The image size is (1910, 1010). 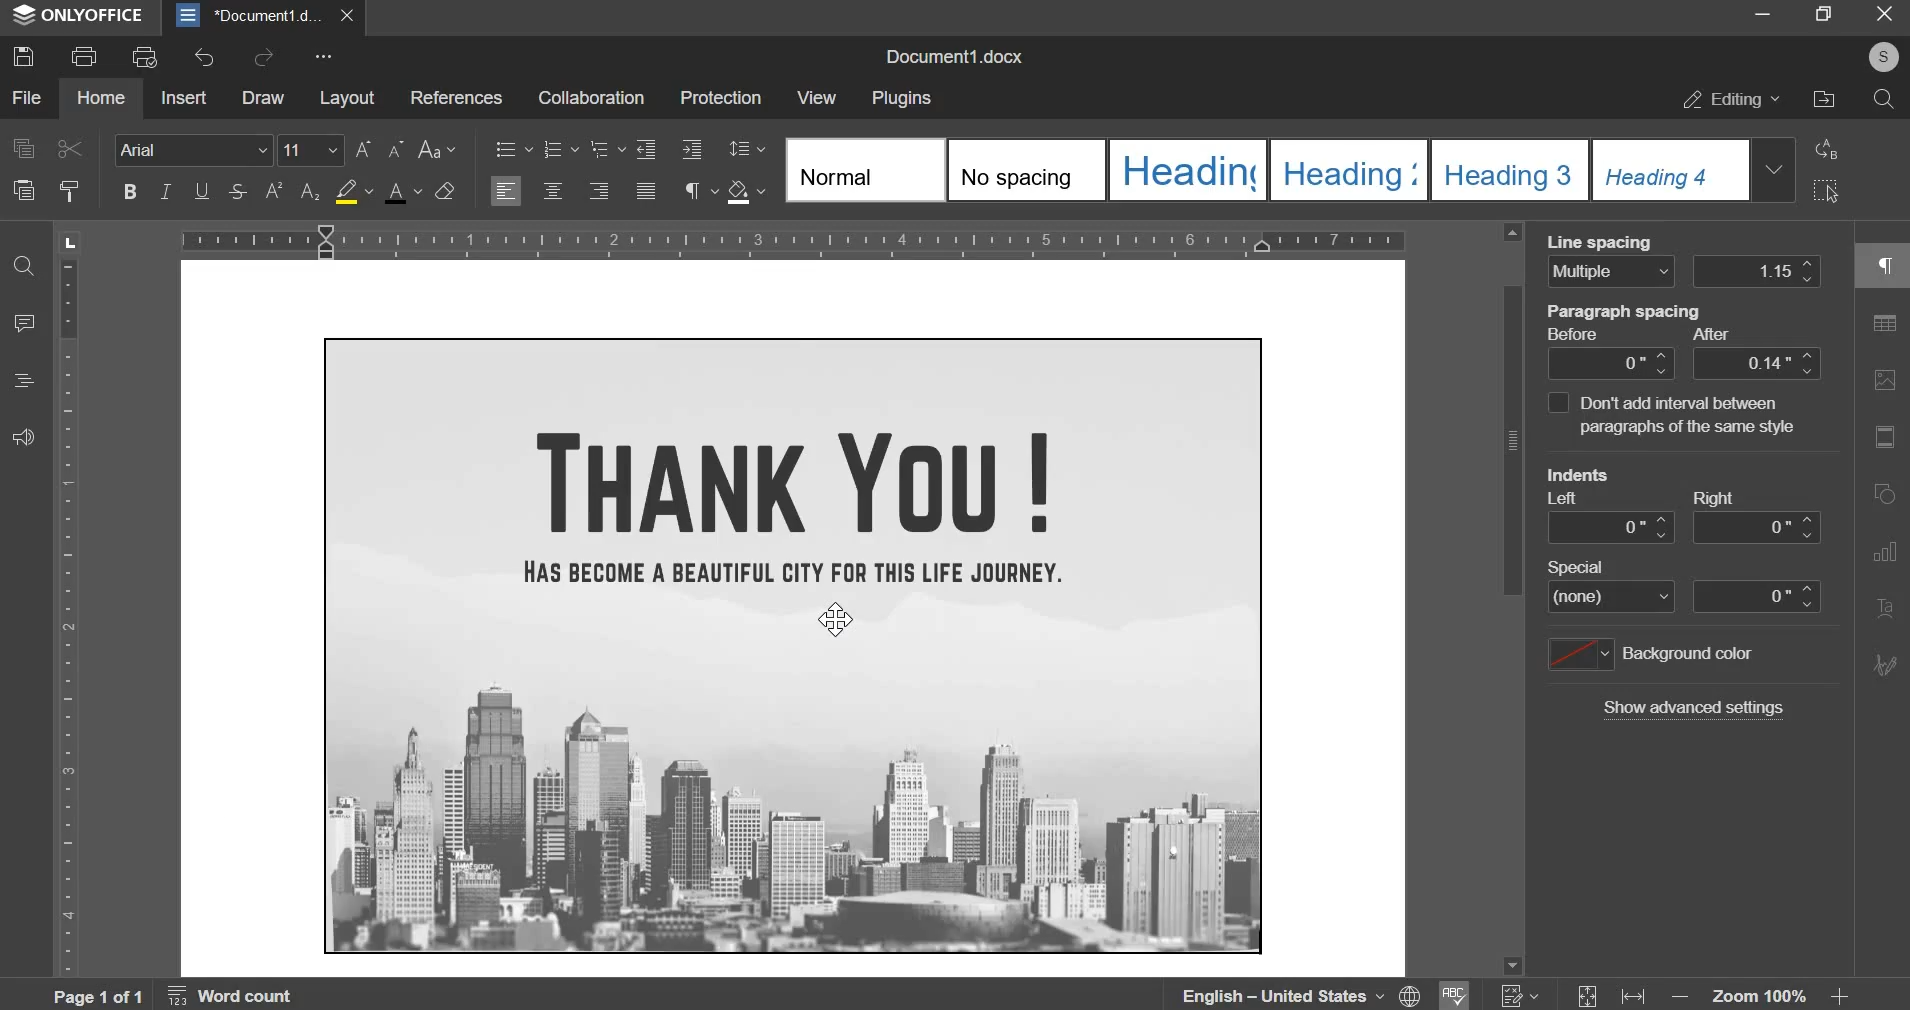 I want to click on Background color, so click(x=1693, y=656).